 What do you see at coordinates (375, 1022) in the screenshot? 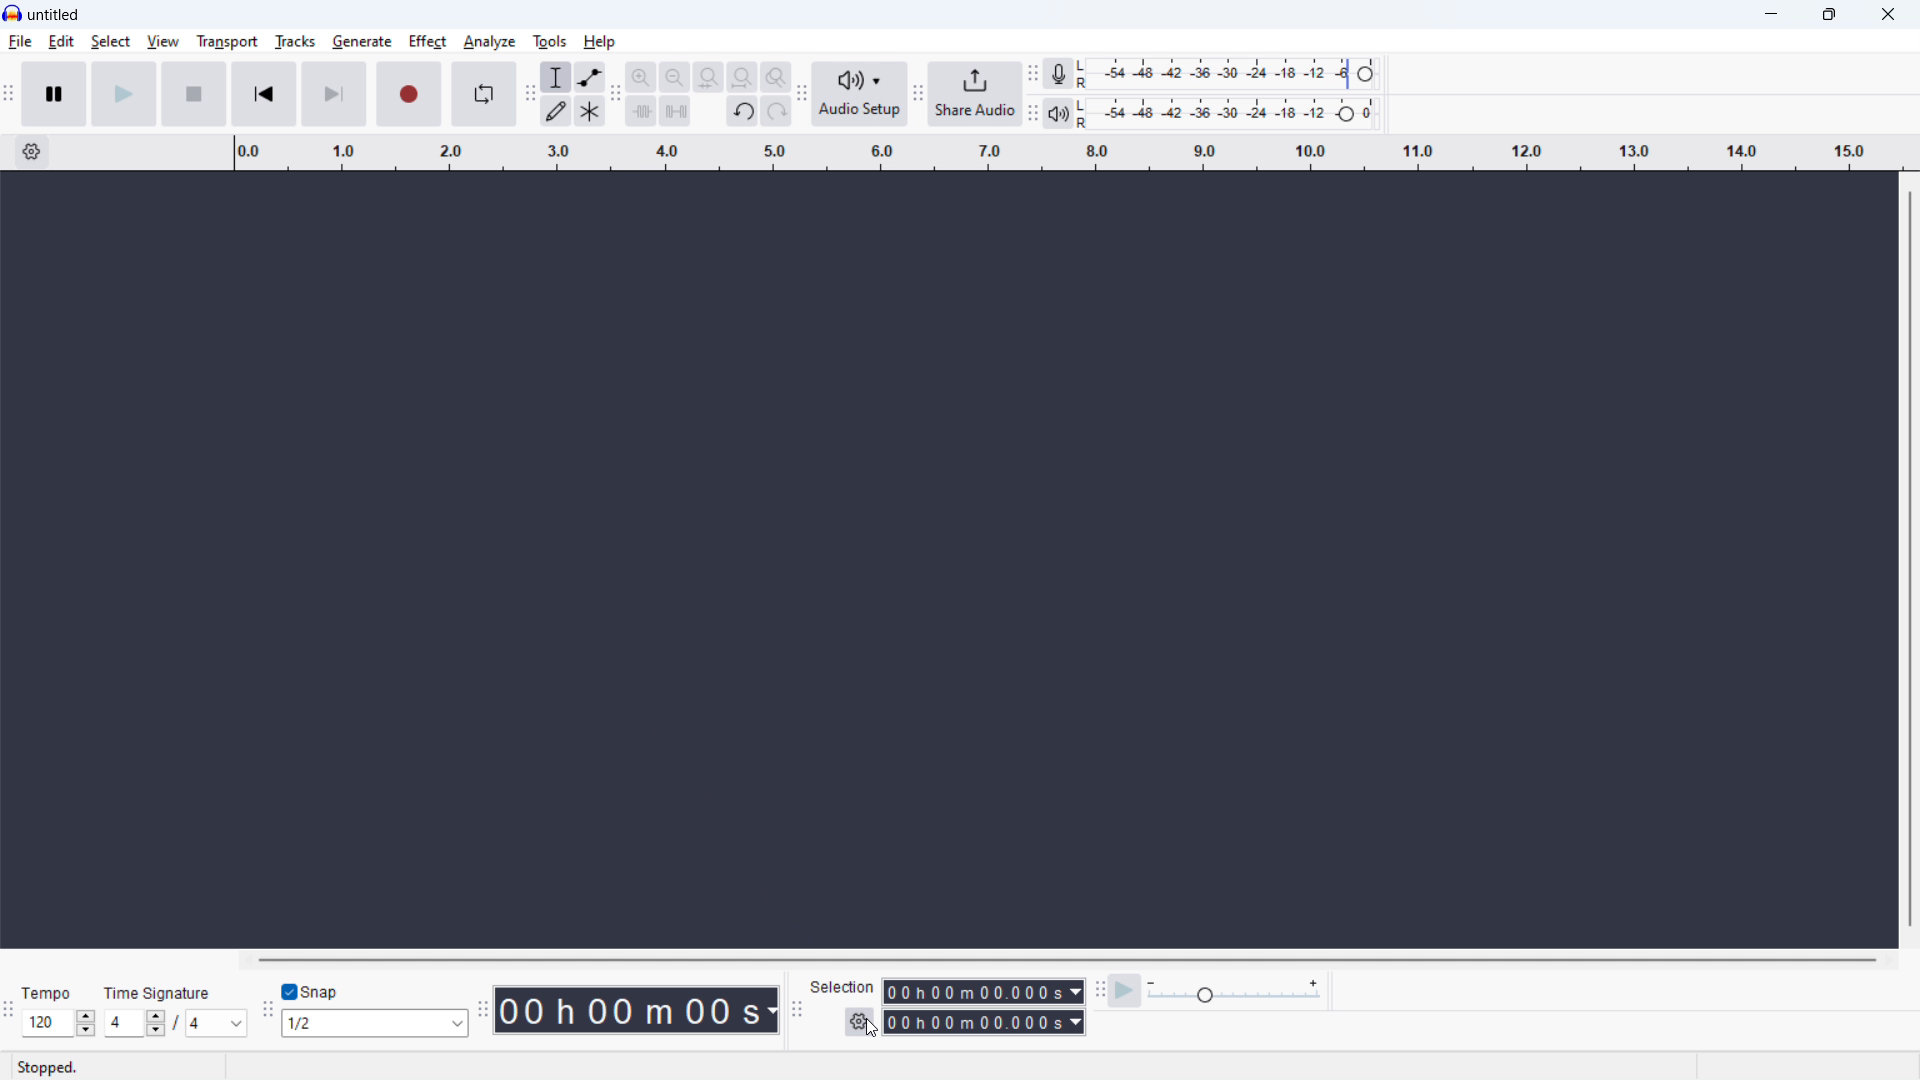
I see `set snapping` at bounding box center [375, 1022].